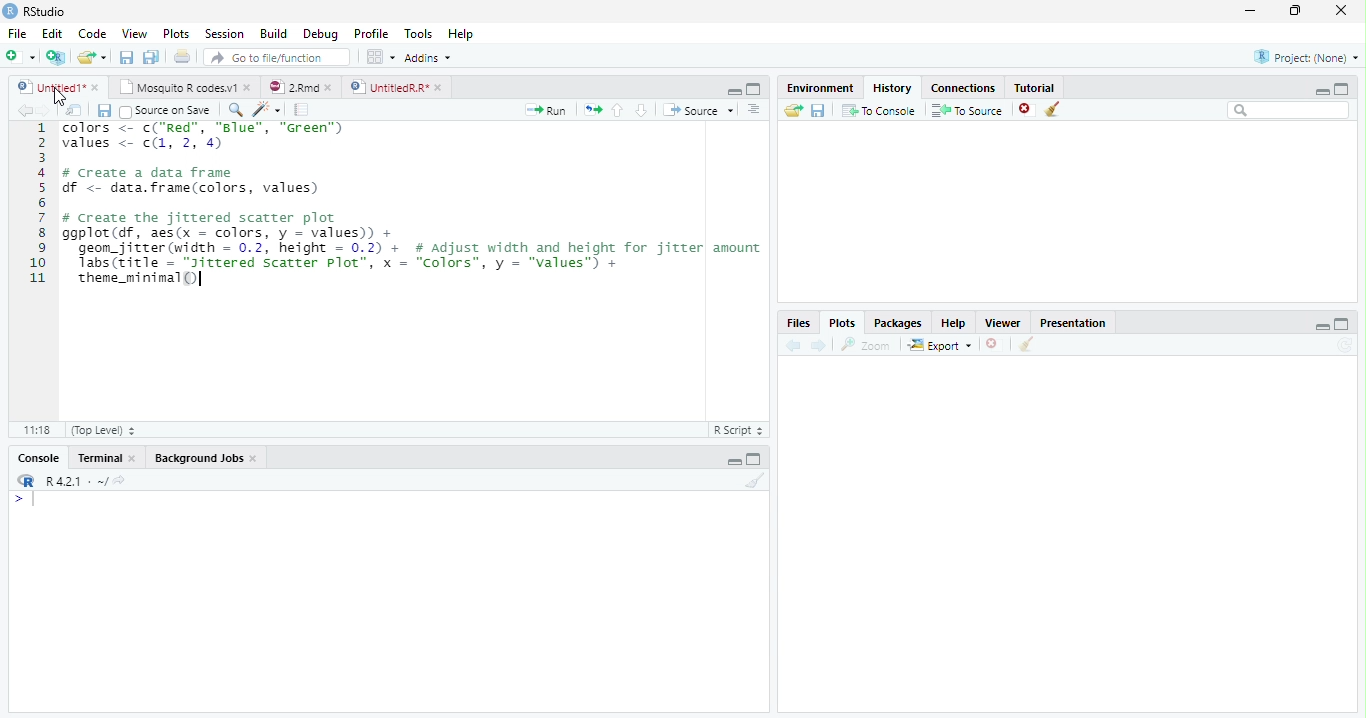 This screenshot has height=718, width=1366. What do you see at coordinates (733, 91) in the screenshot?
I see `Minimize` at bounding box center [733, 91].